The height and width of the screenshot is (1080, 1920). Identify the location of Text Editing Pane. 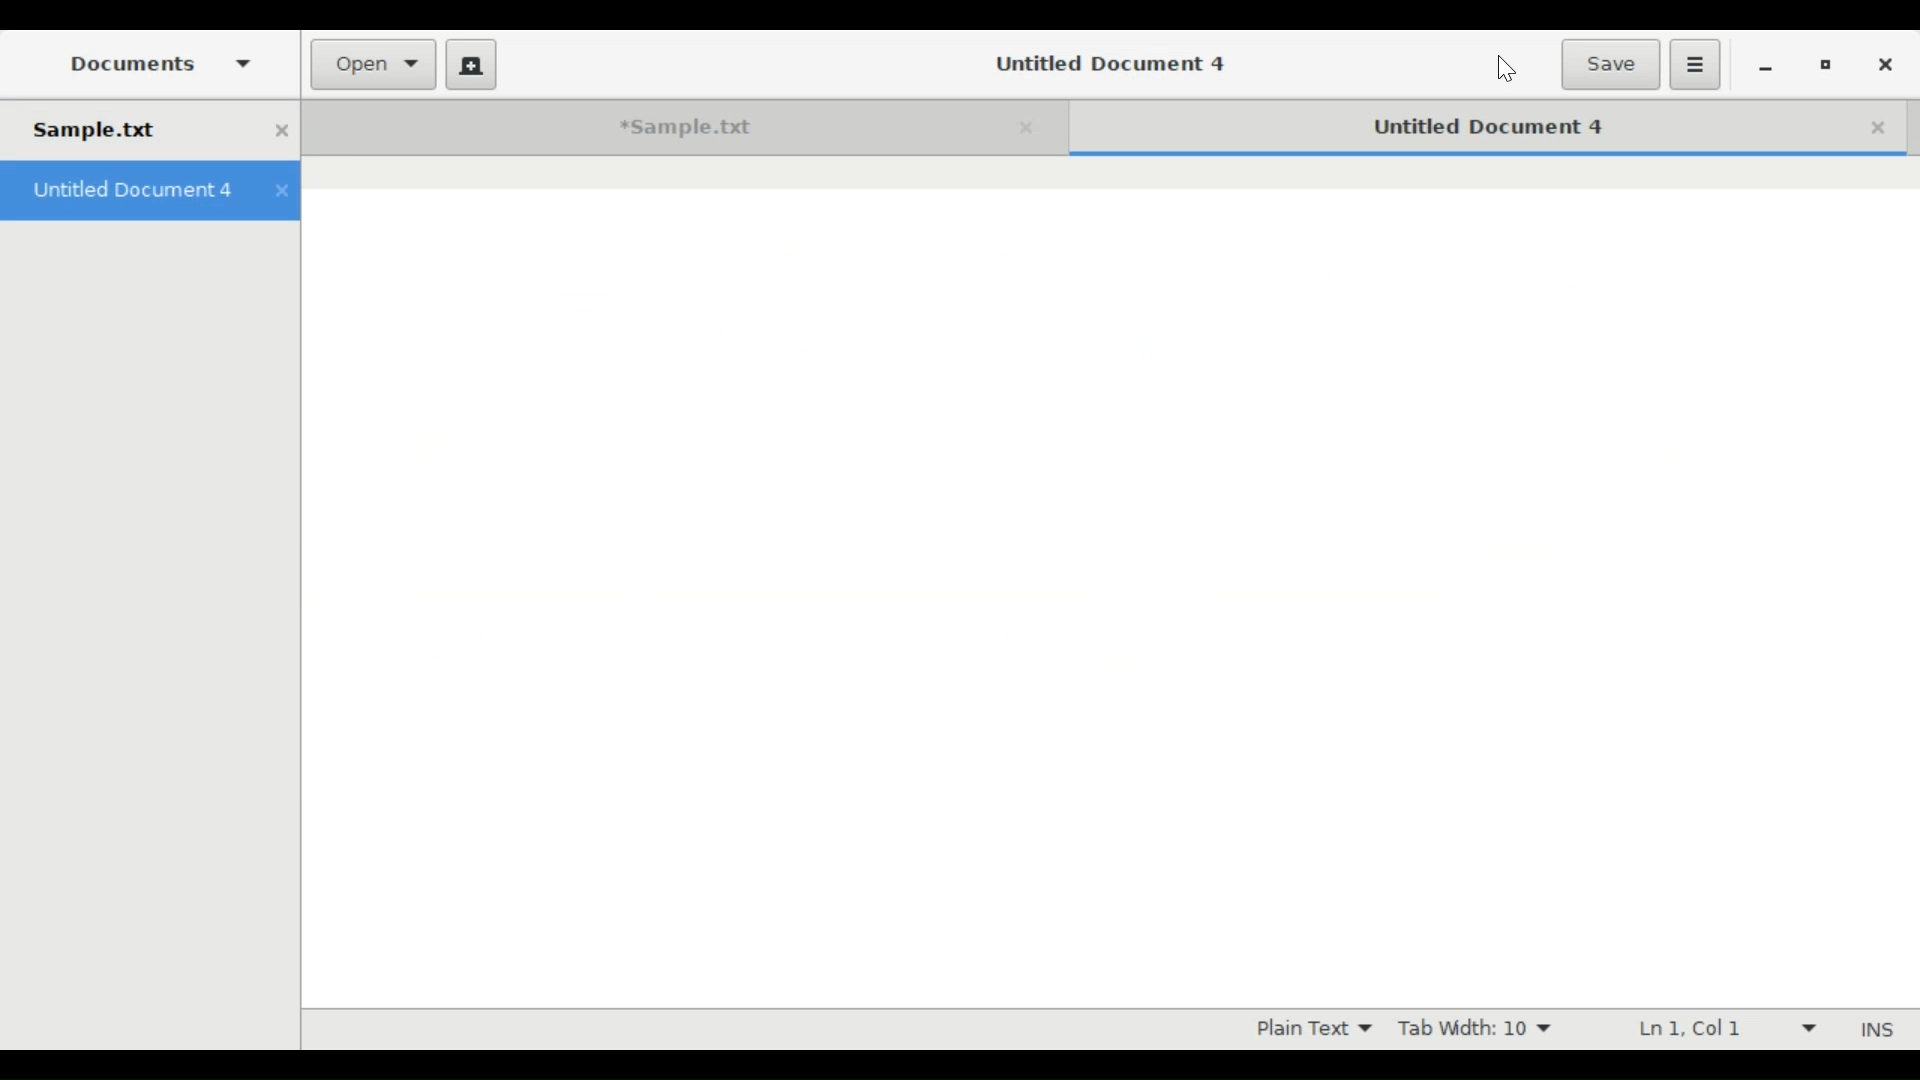
(1107, 584).